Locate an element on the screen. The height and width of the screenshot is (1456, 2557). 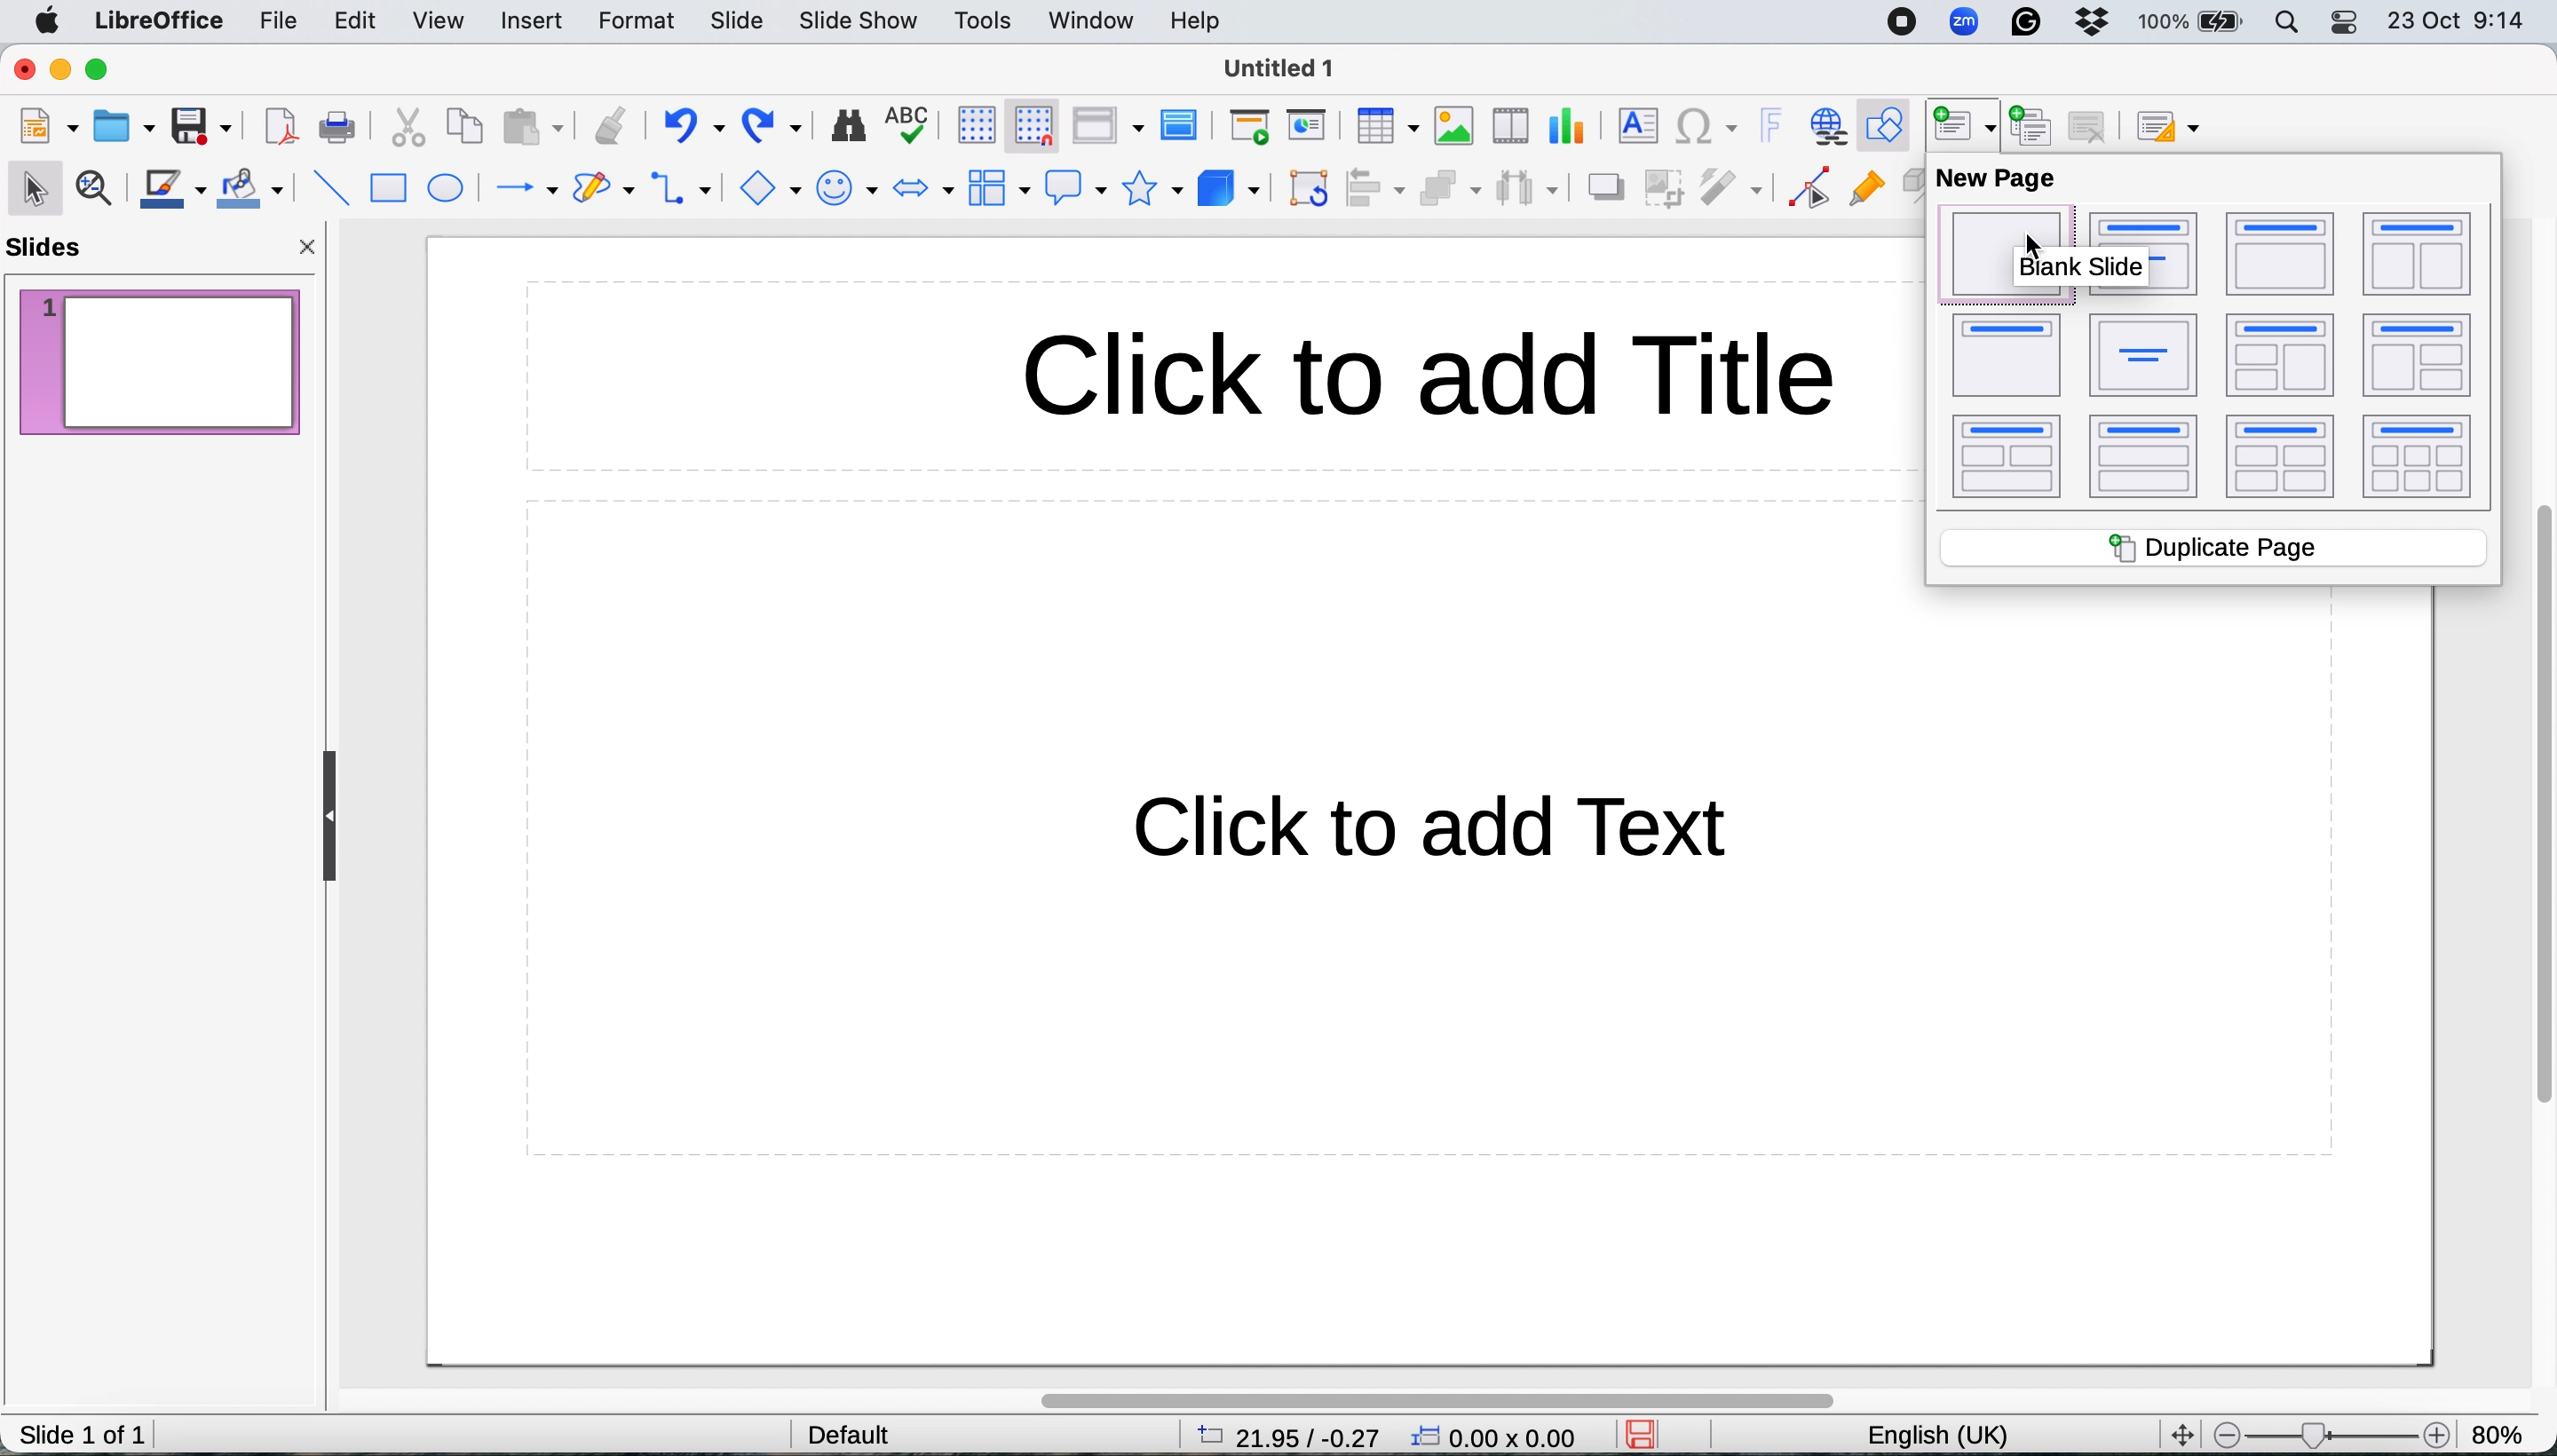
insert hyperlink is located at coordinates (1829, 126).